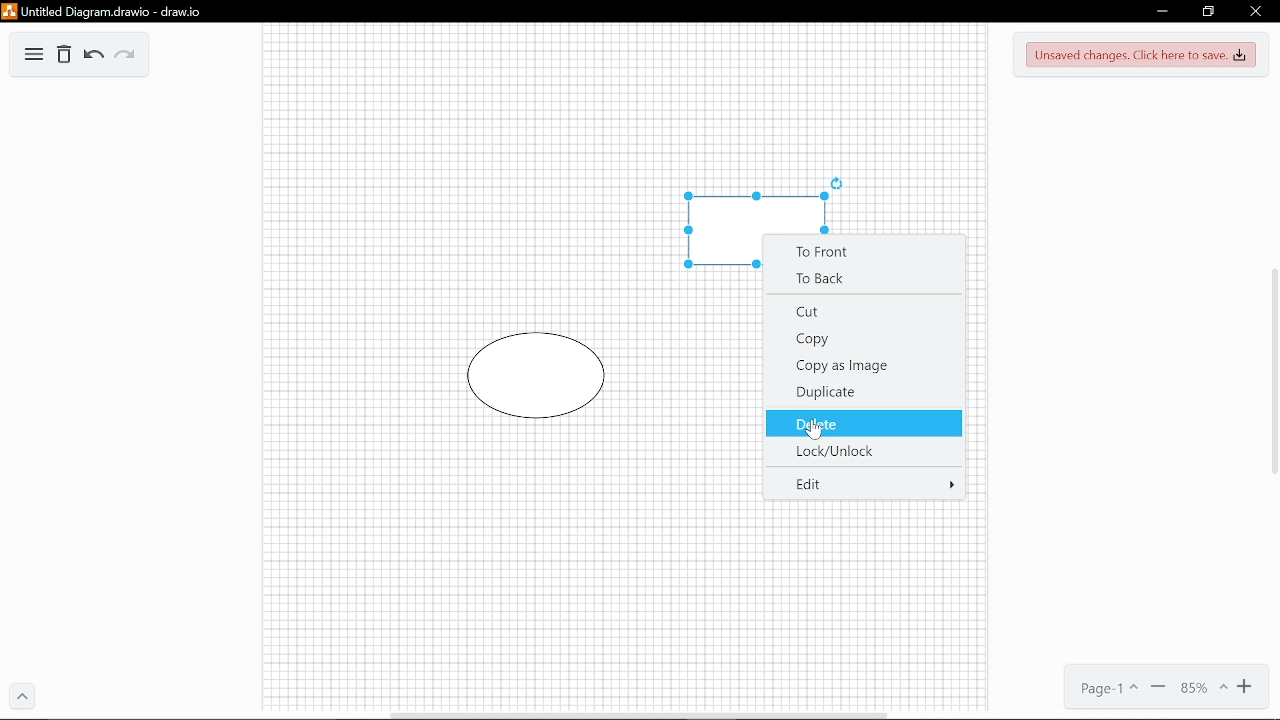  What do you see at coordinates (1208, 12) in the screenshot?
I see `Restore down` at bounding box center [1208, 12].